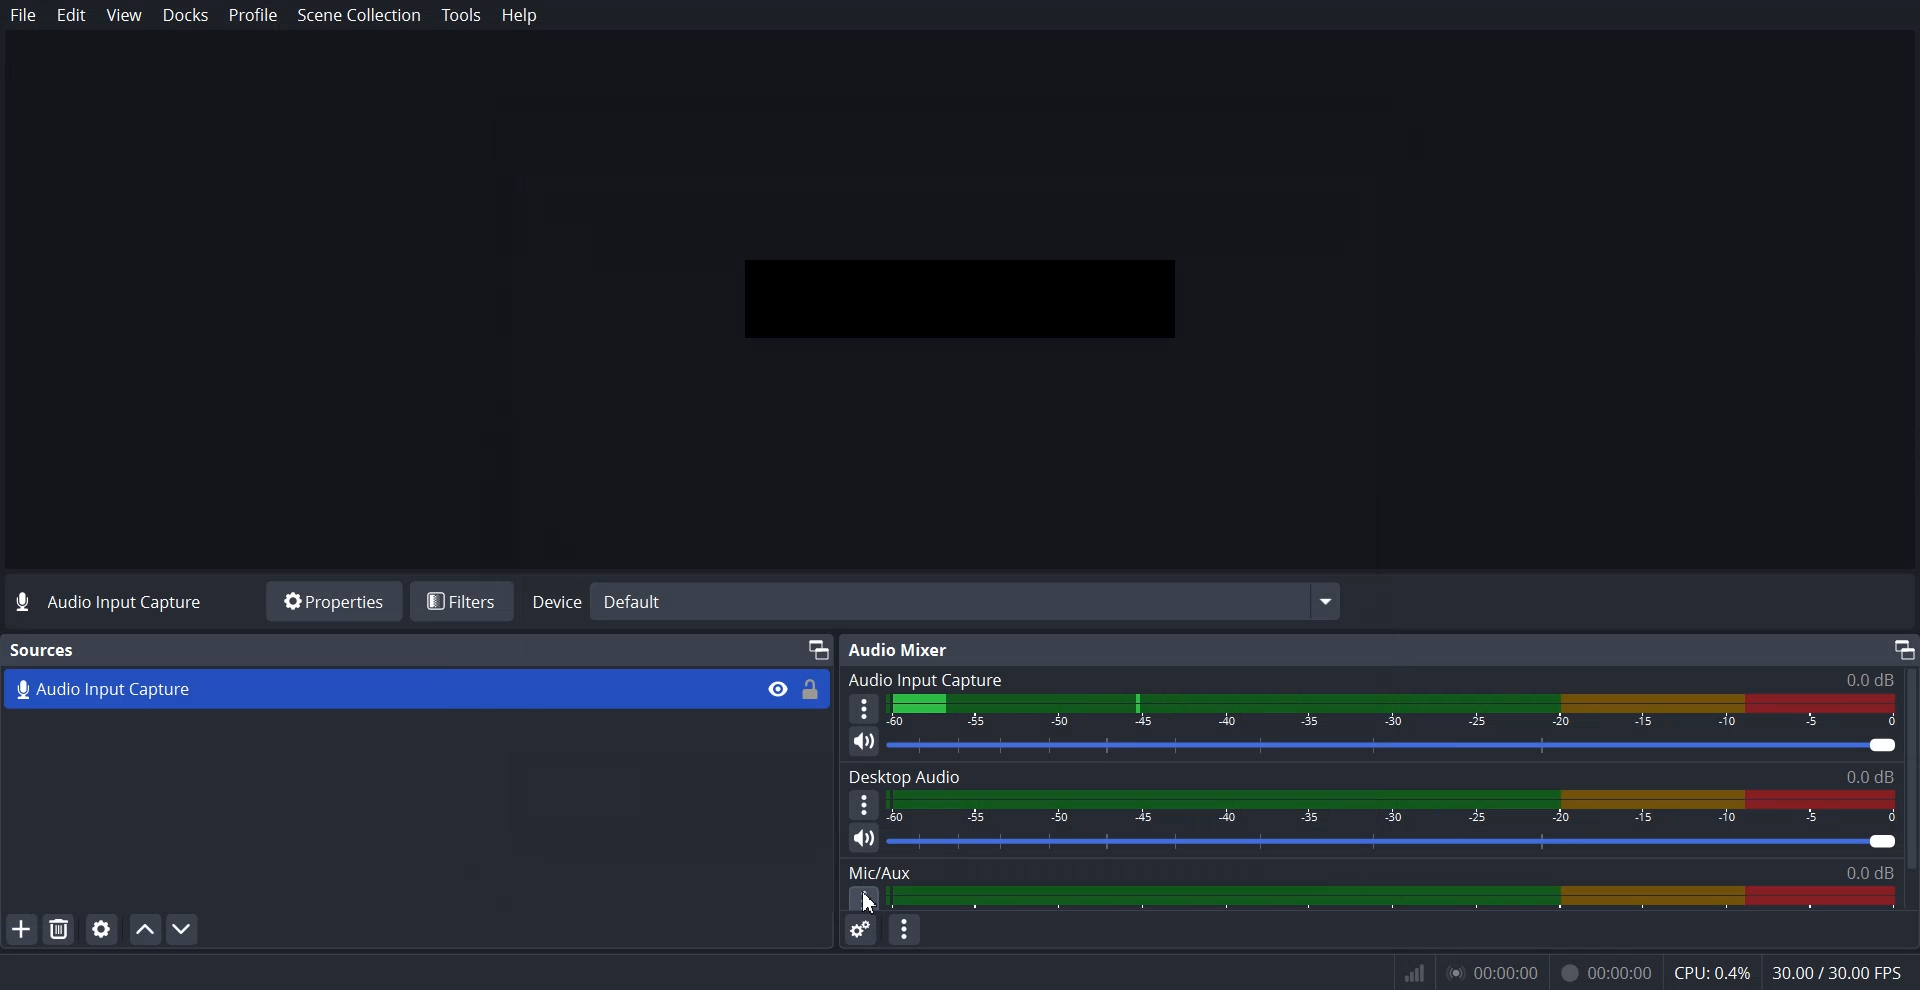  I want to click on Edit, so click(72, 15).